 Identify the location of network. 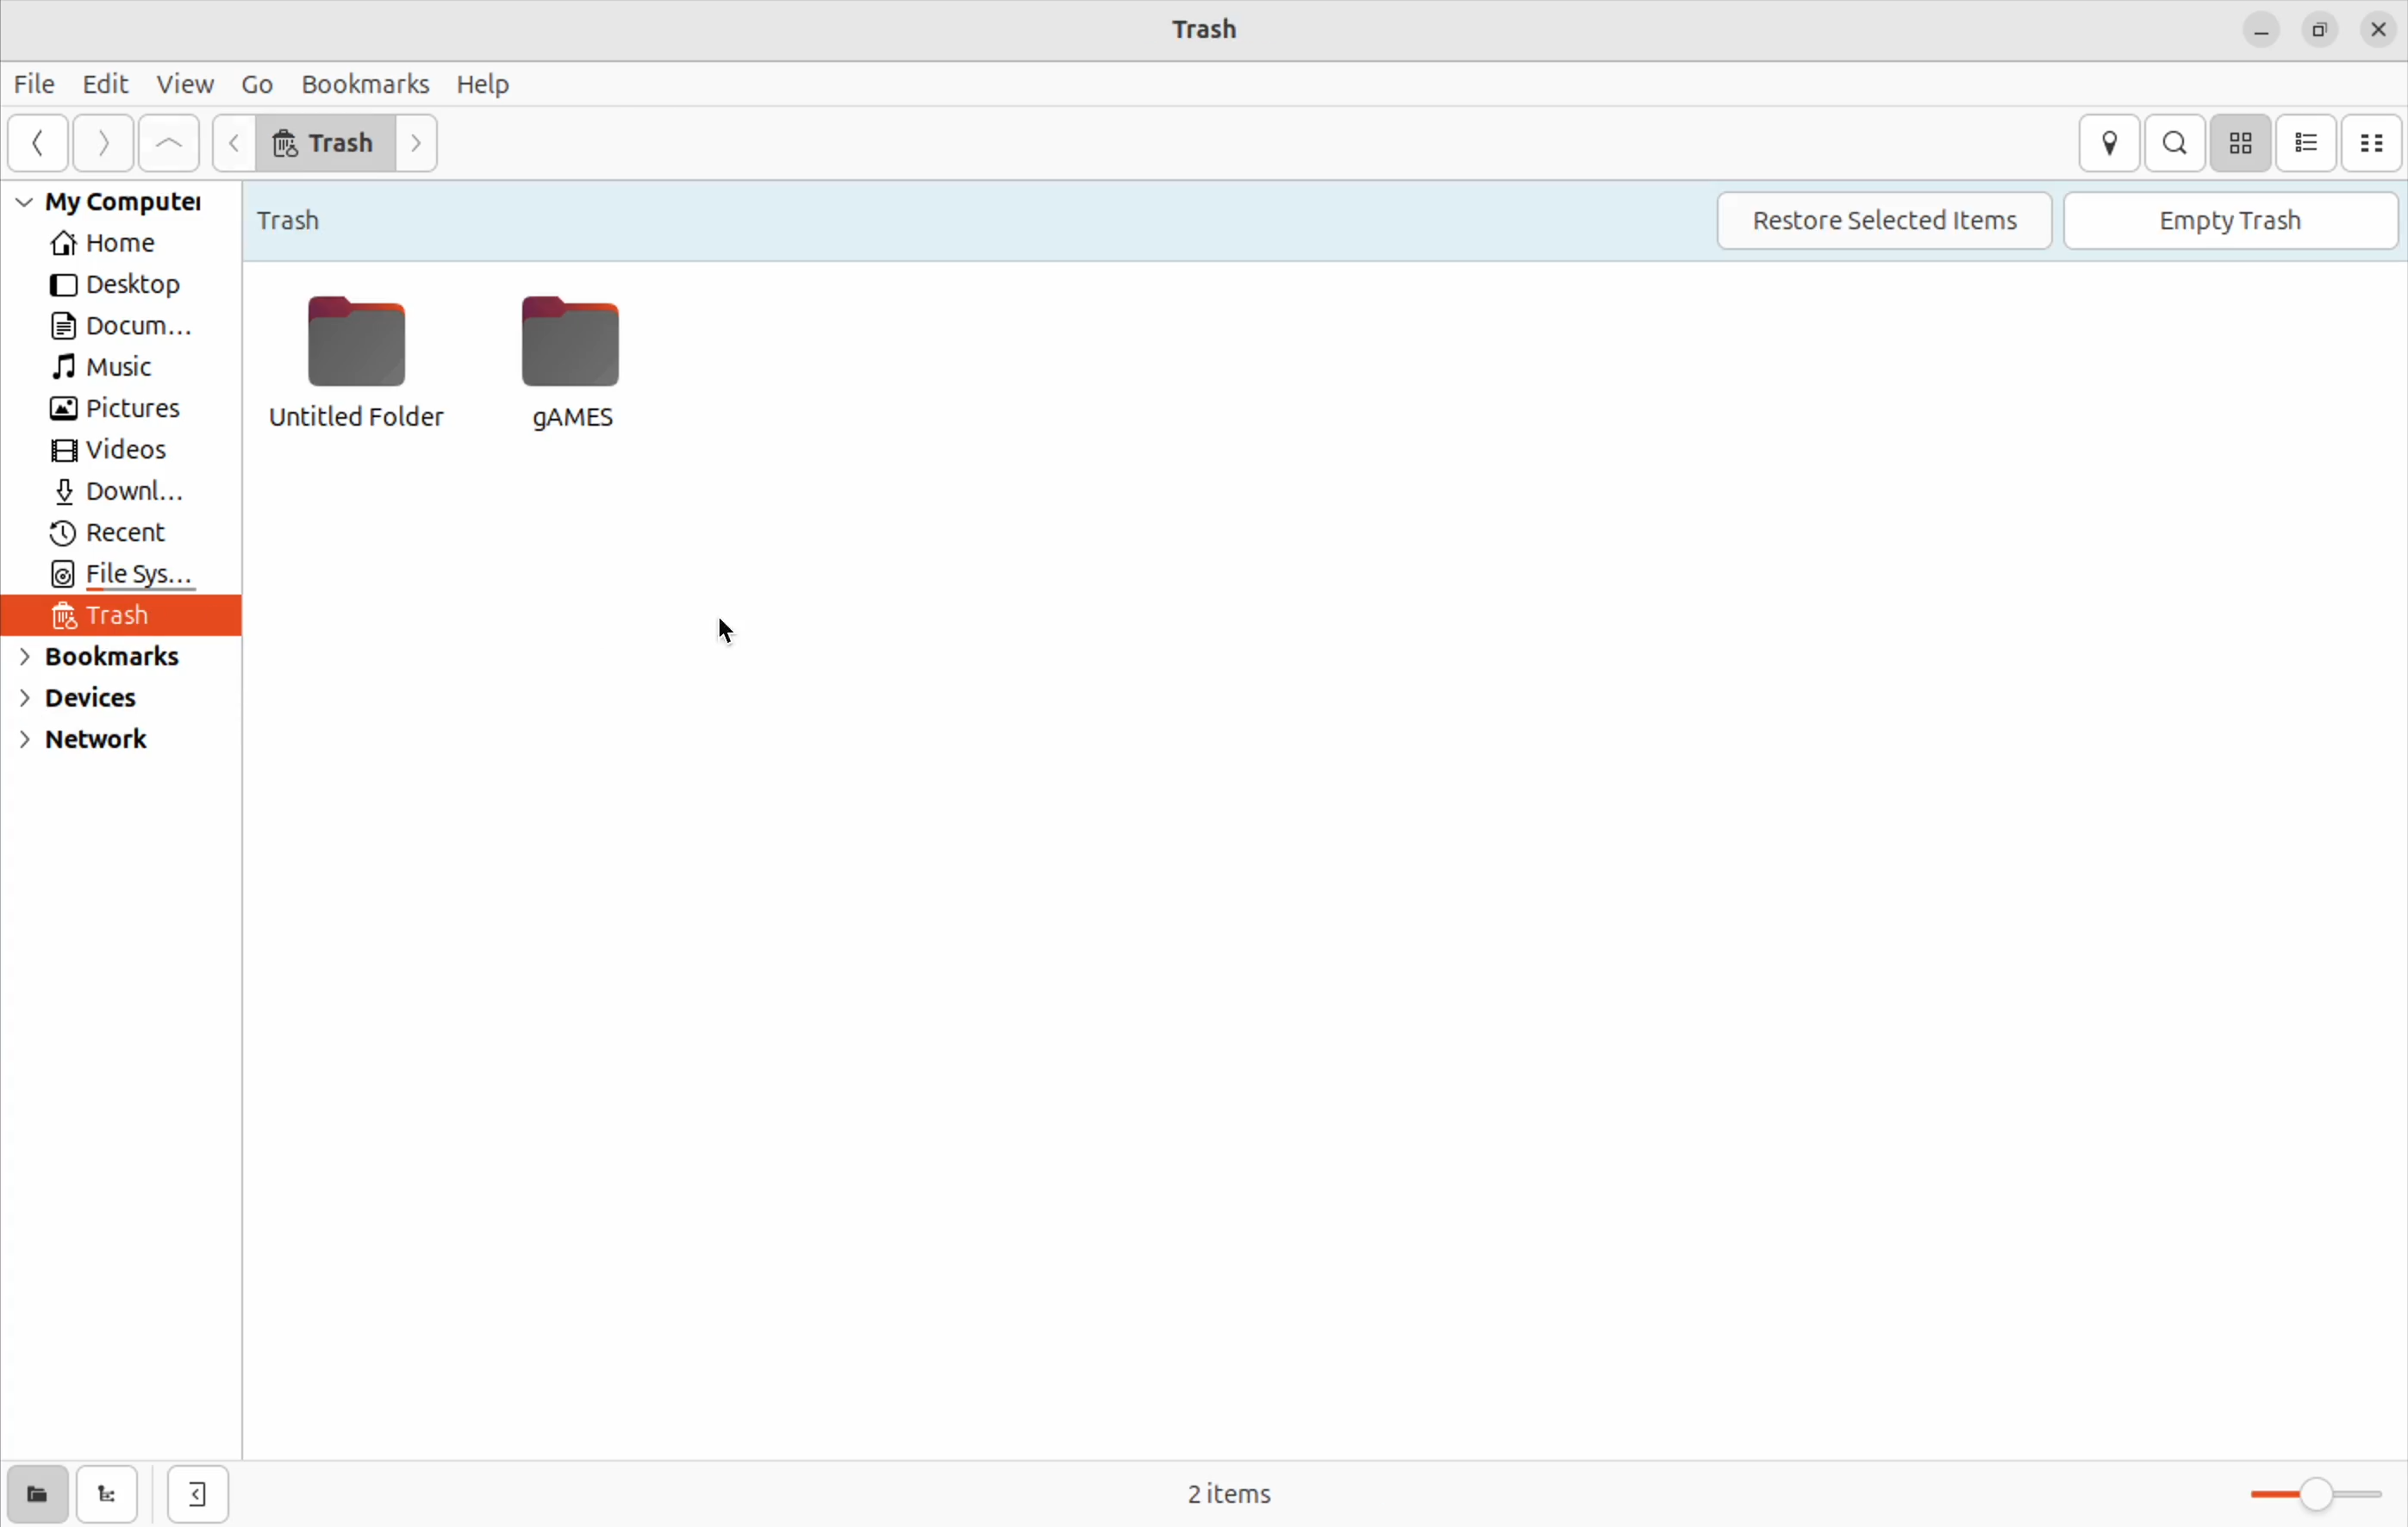
(100, 747).